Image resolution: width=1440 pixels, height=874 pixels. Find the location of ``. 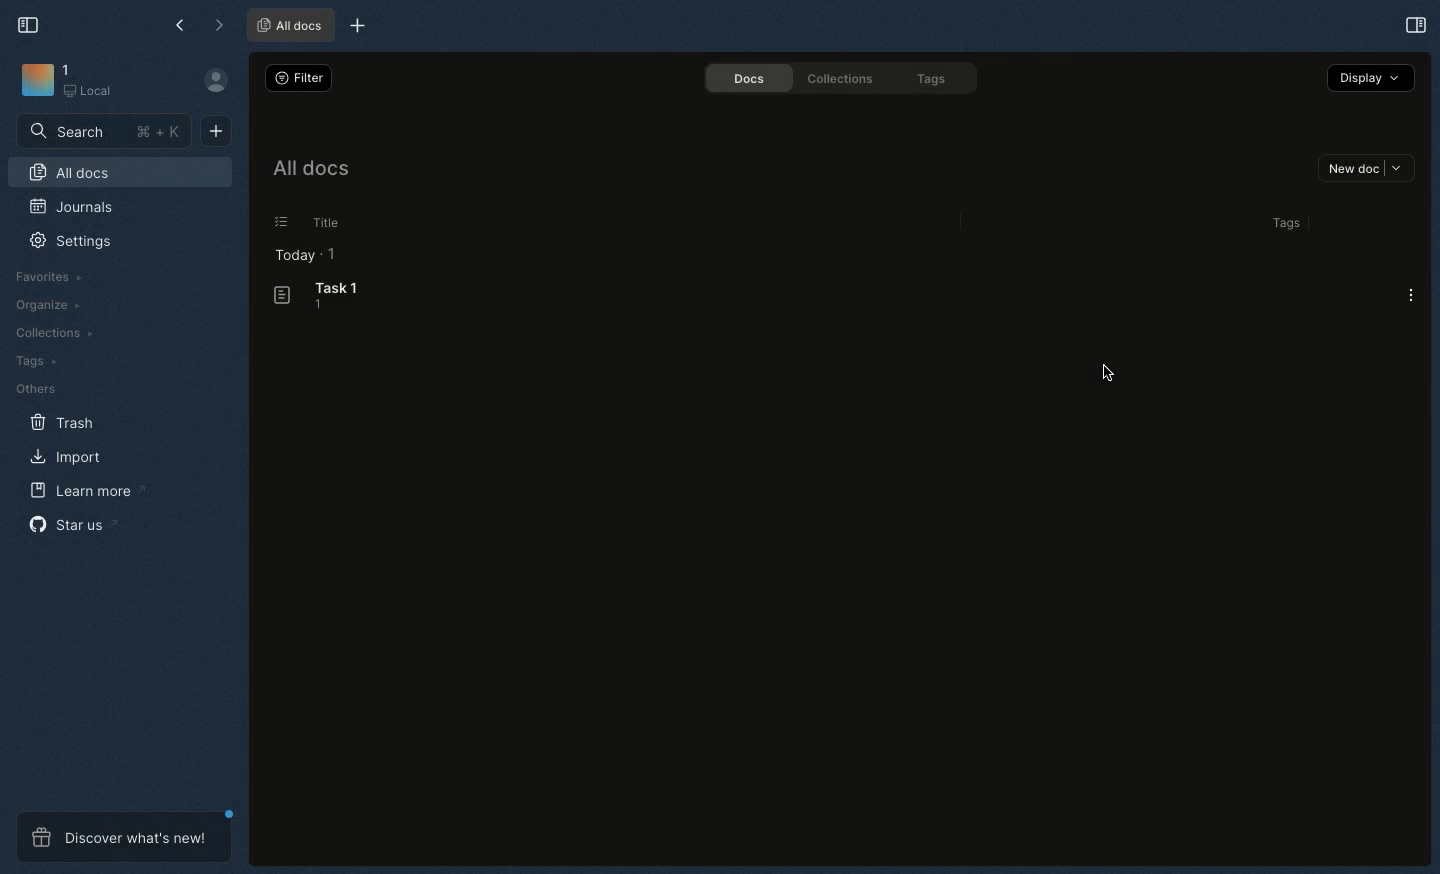

 is located at coordinates (281, 221).